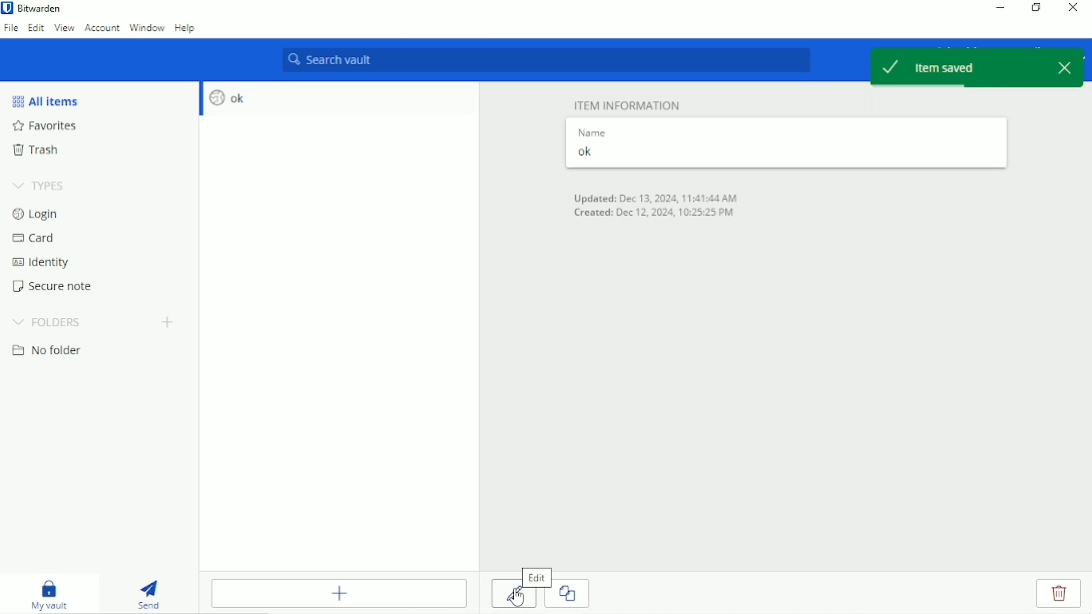 This screenshot has height=614, width=1092. Describe the element at coordinates (46, 101) in the screenshot. I see `All items` at that location.